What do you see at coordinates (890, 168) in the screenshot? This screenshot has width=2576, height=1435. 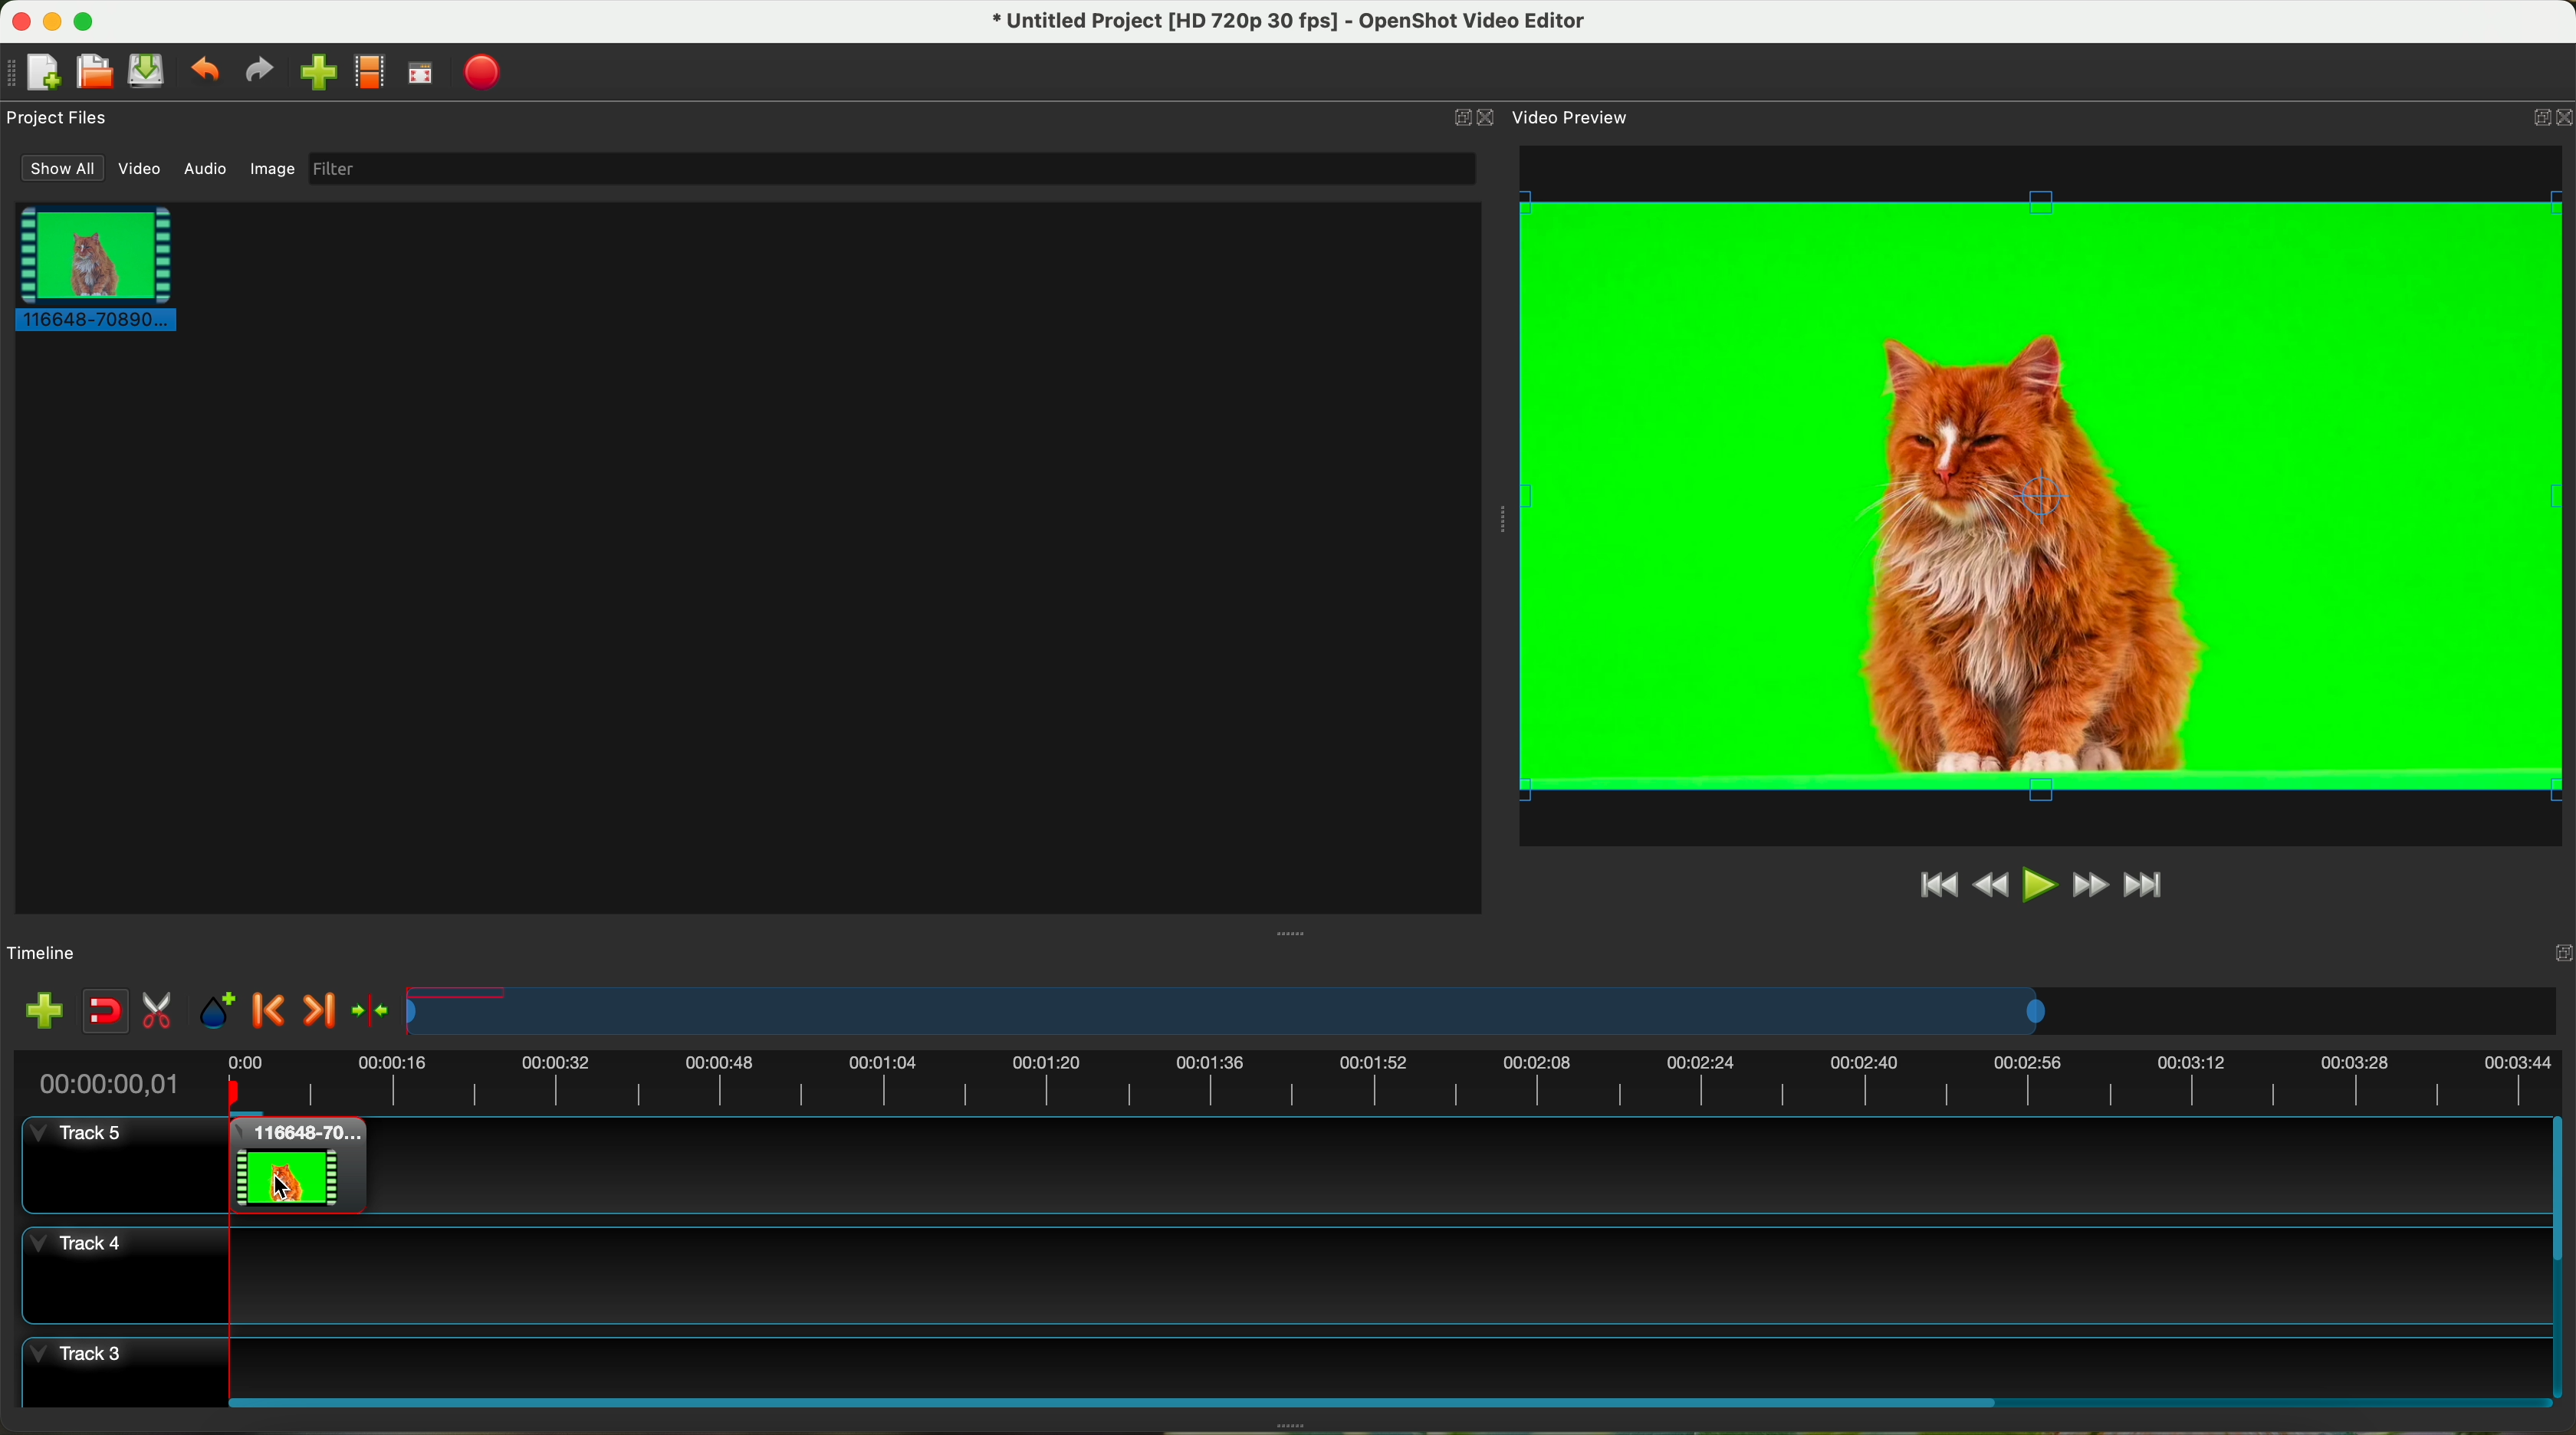 I see `filter` at bounding box center [890, 168].